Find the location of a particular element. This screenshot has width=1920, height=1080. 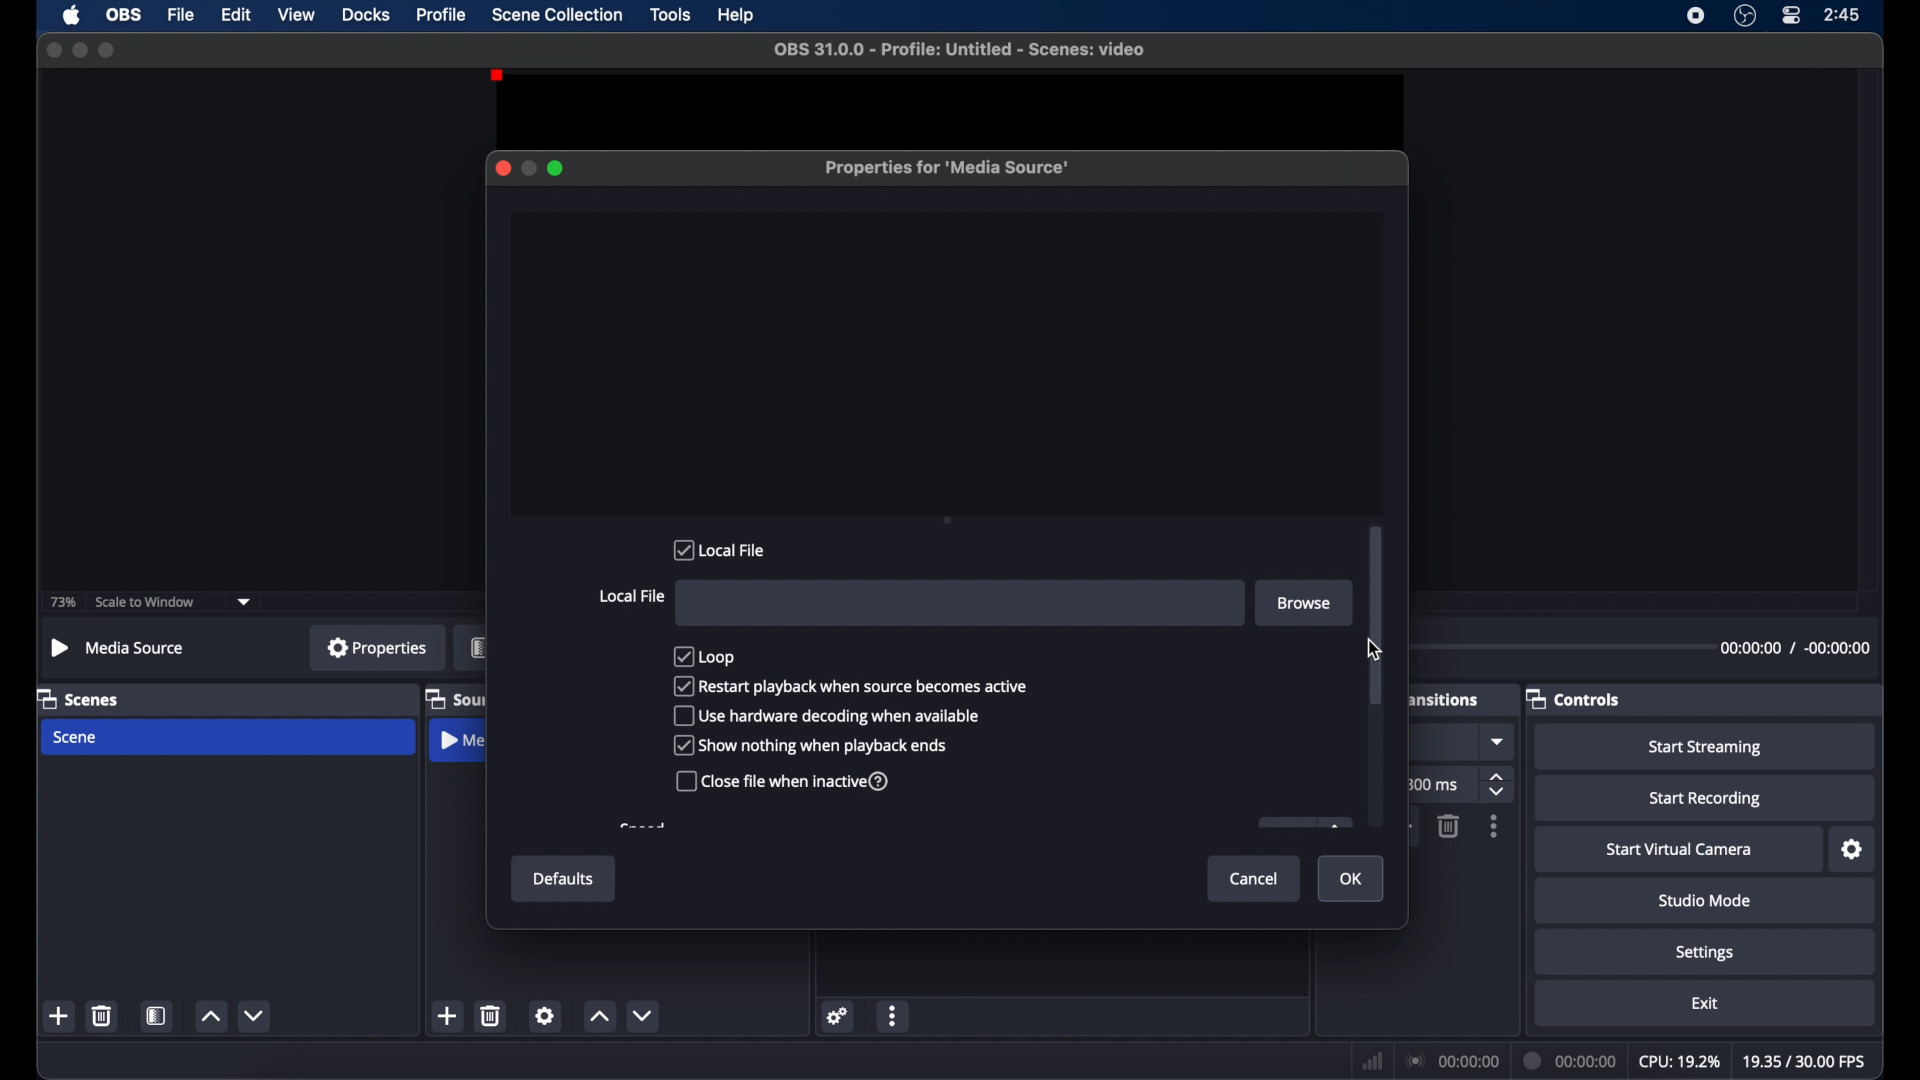

studio mode is located at coordinates (1705, 900).